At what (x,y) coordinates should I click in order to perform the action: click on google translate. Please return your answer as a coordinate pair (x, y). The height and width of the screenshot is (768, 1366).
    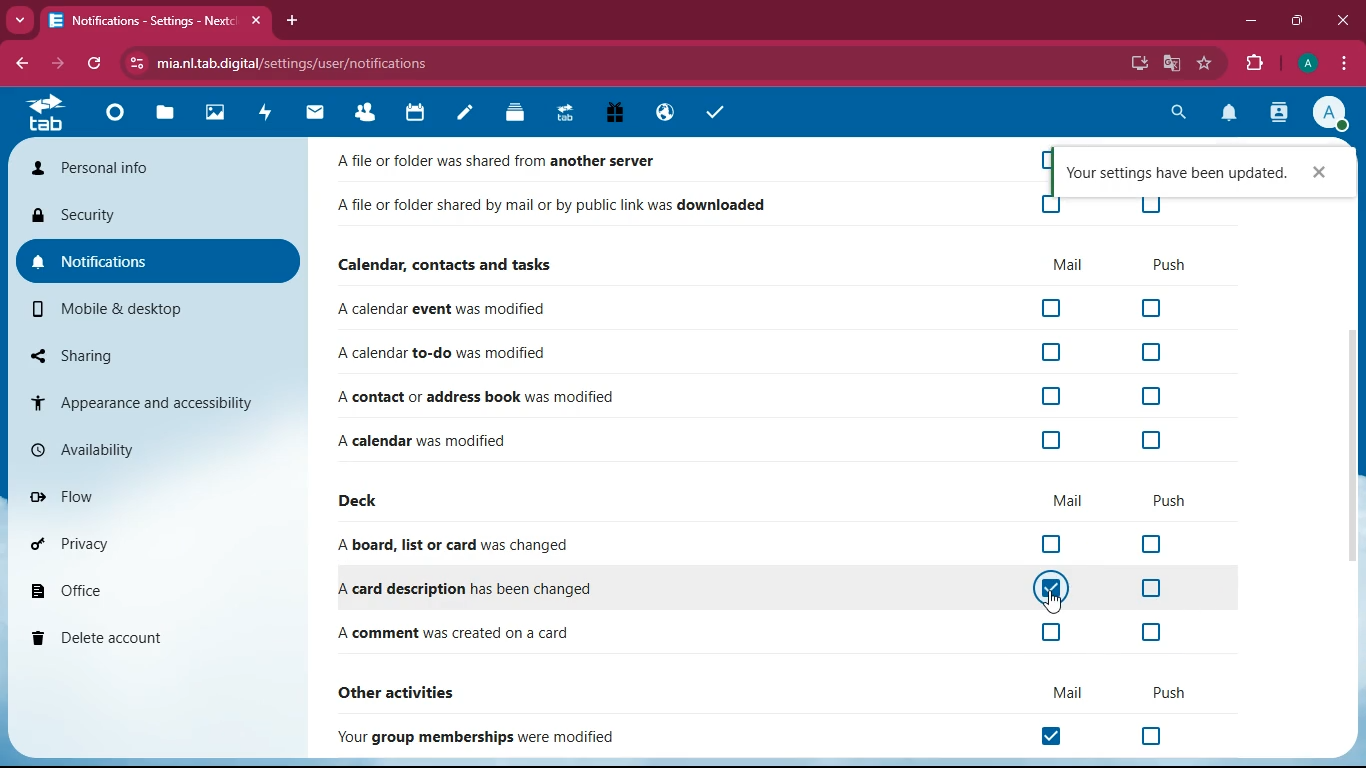
    Looking at the image, I should click on (1172, 63).